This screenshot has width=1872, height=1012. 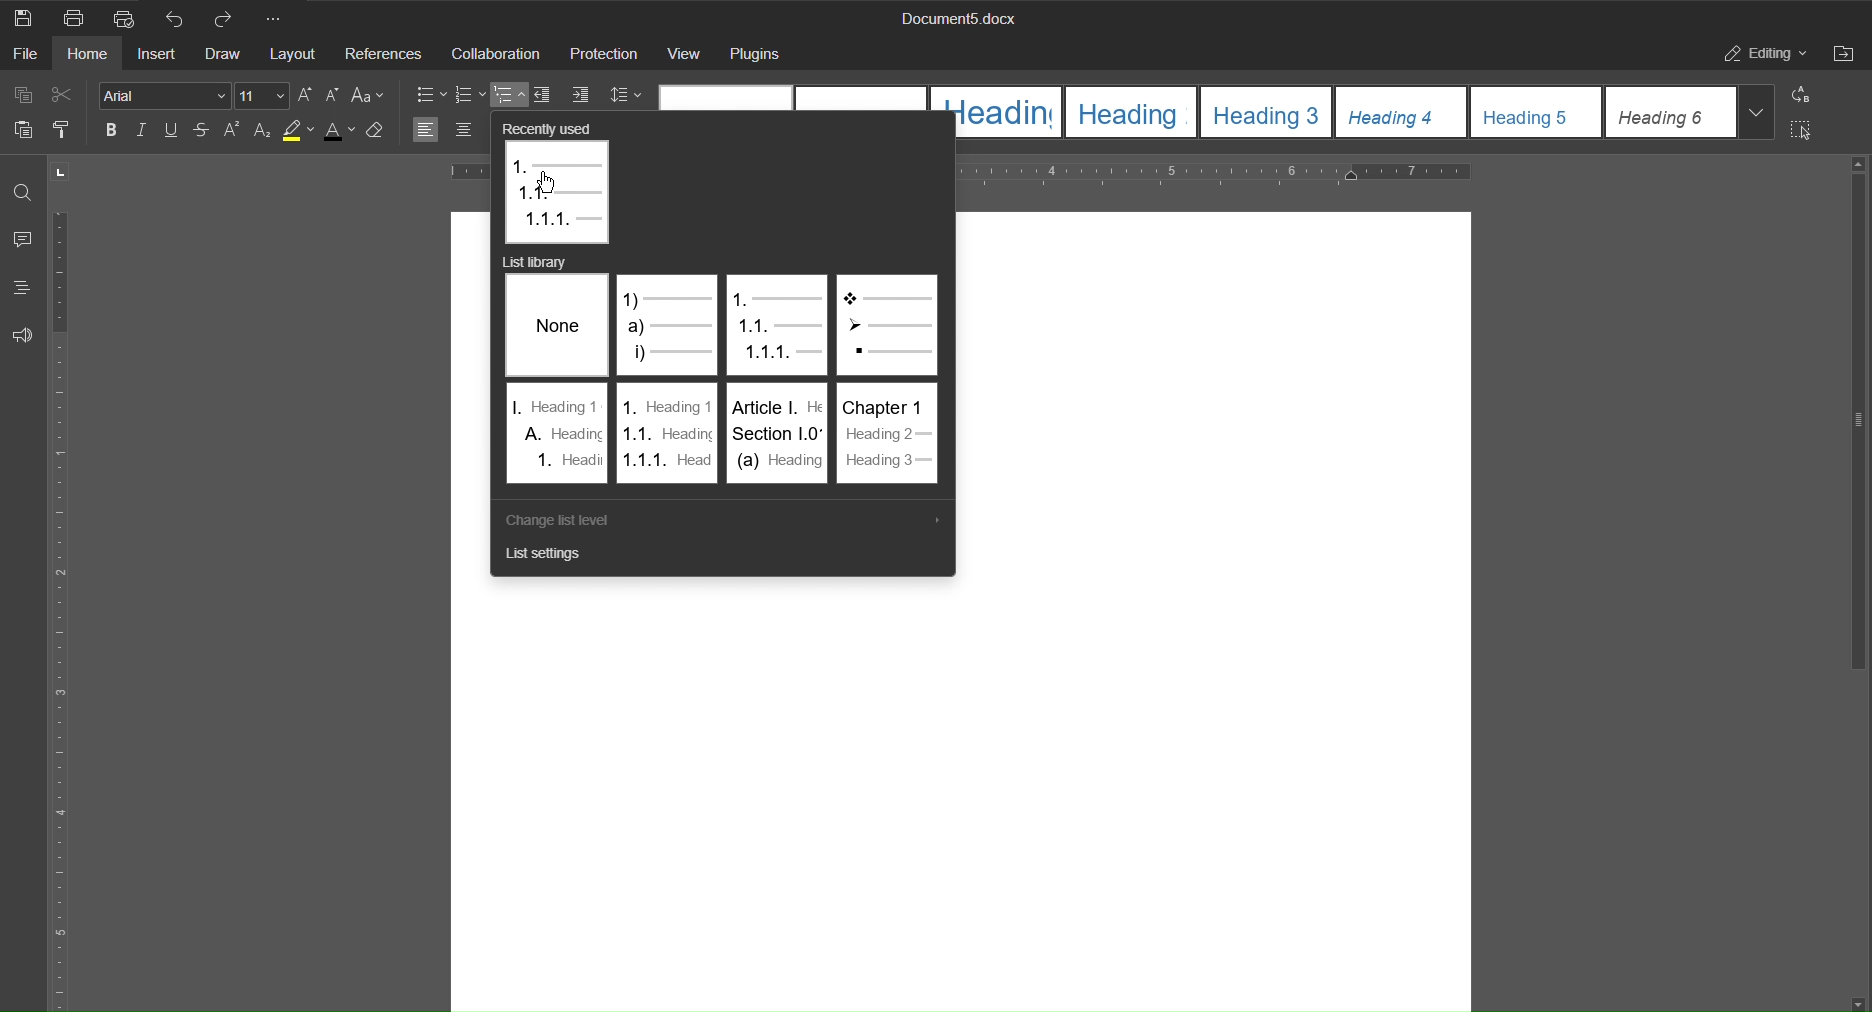 What do you see at coordinates (25, 56) in the screenshot?
I see `File ` at bounding box center [25, 56].